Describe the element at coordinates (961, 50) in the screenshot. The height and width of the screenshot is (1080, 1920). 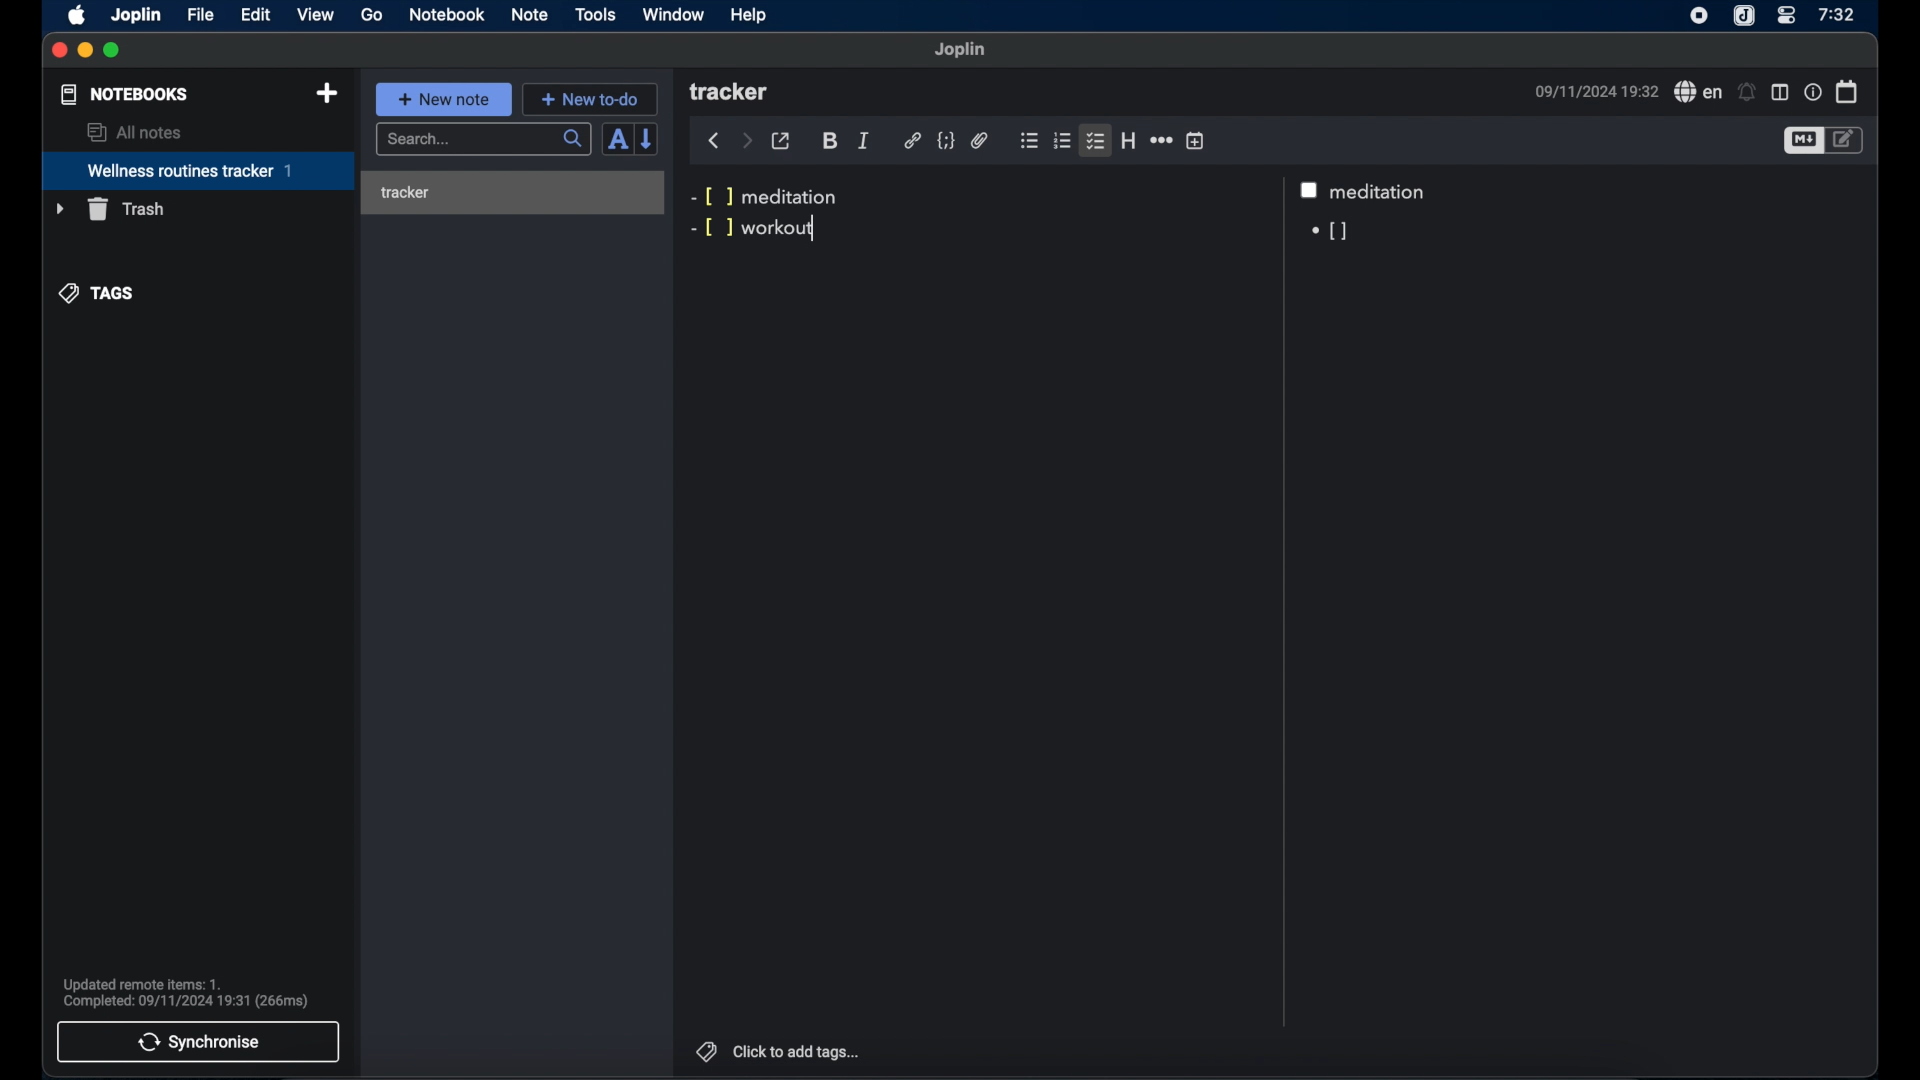
I see `joplin` at that location.